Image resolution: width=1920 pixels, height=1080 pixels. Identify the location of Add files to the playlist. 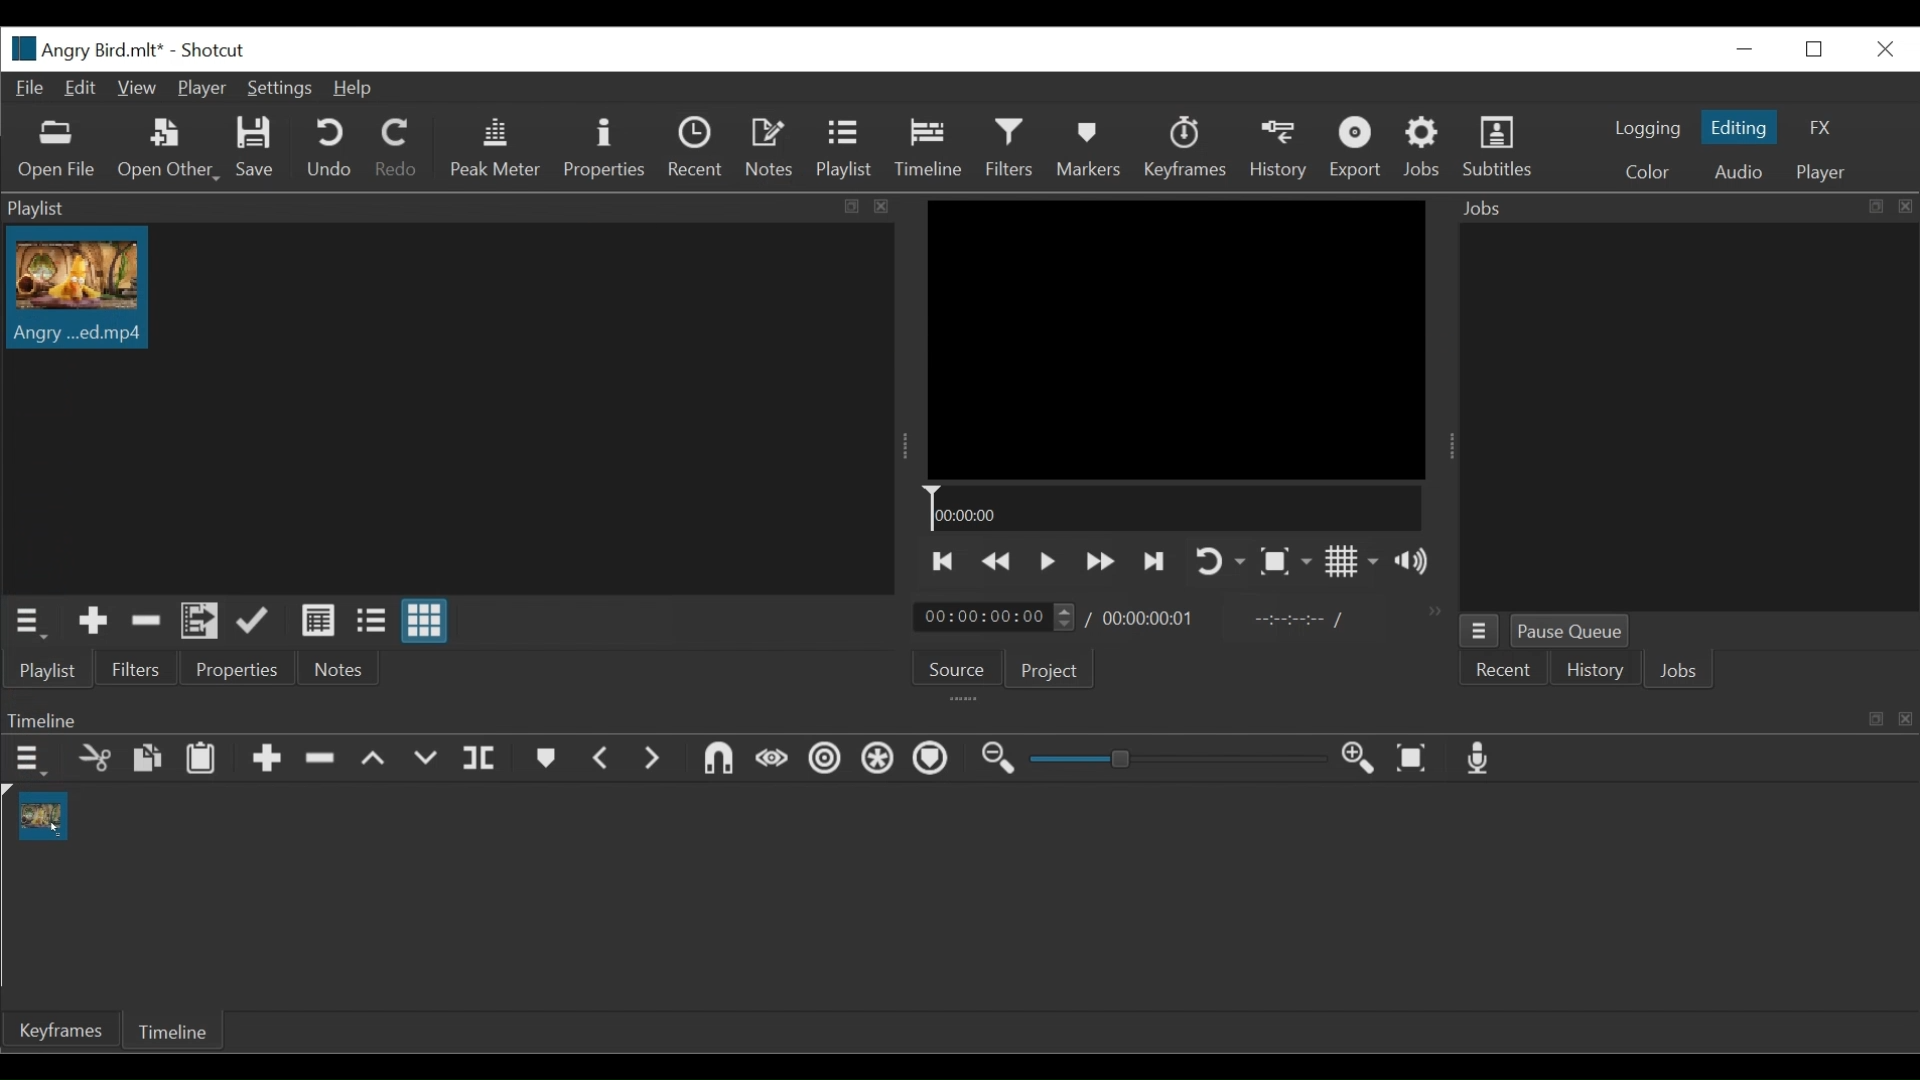
(200, 621).